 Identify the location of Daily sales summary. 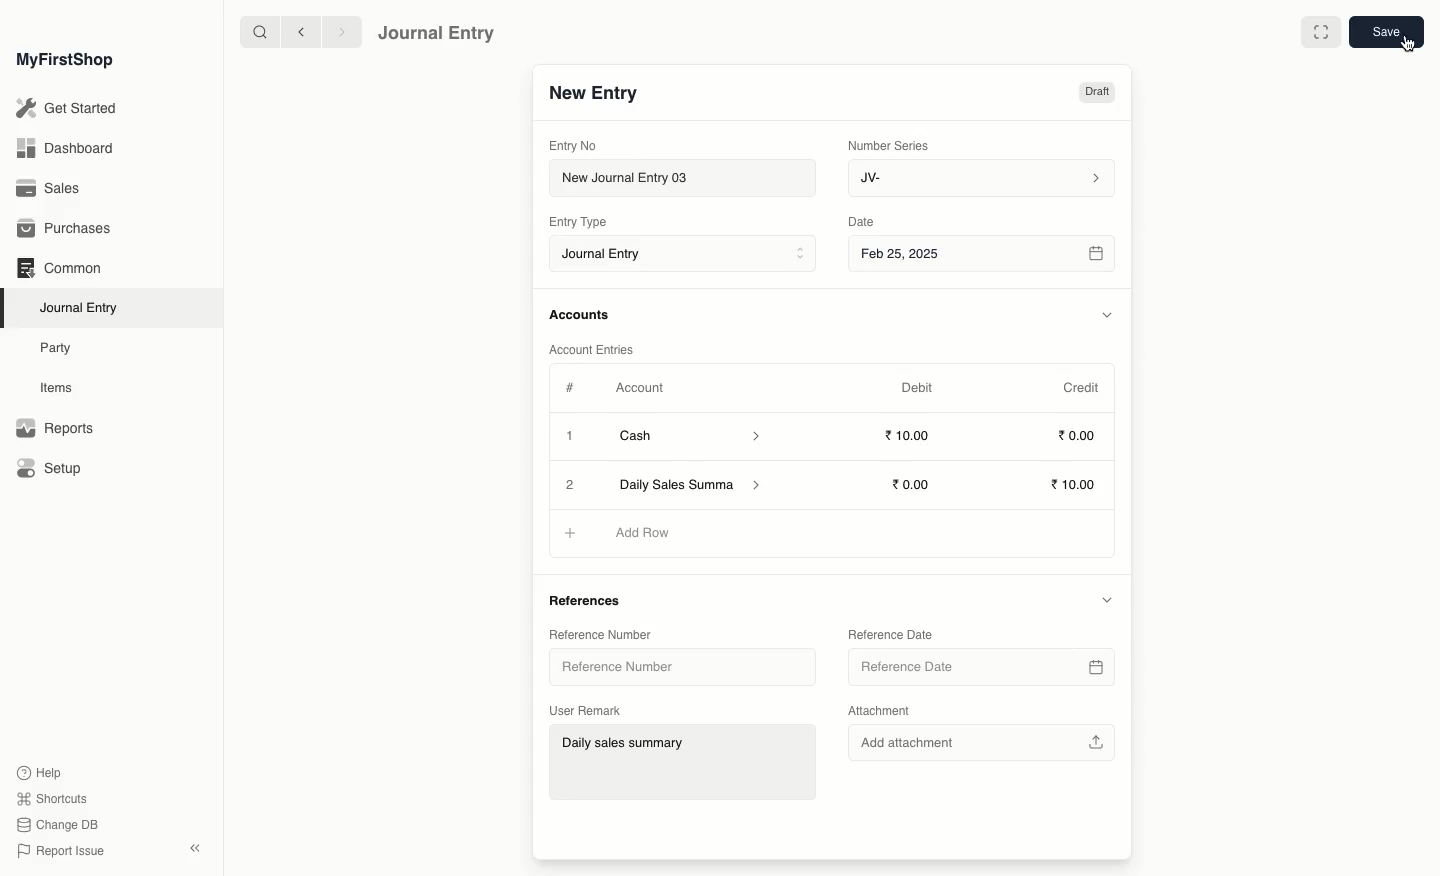
(692, 486).